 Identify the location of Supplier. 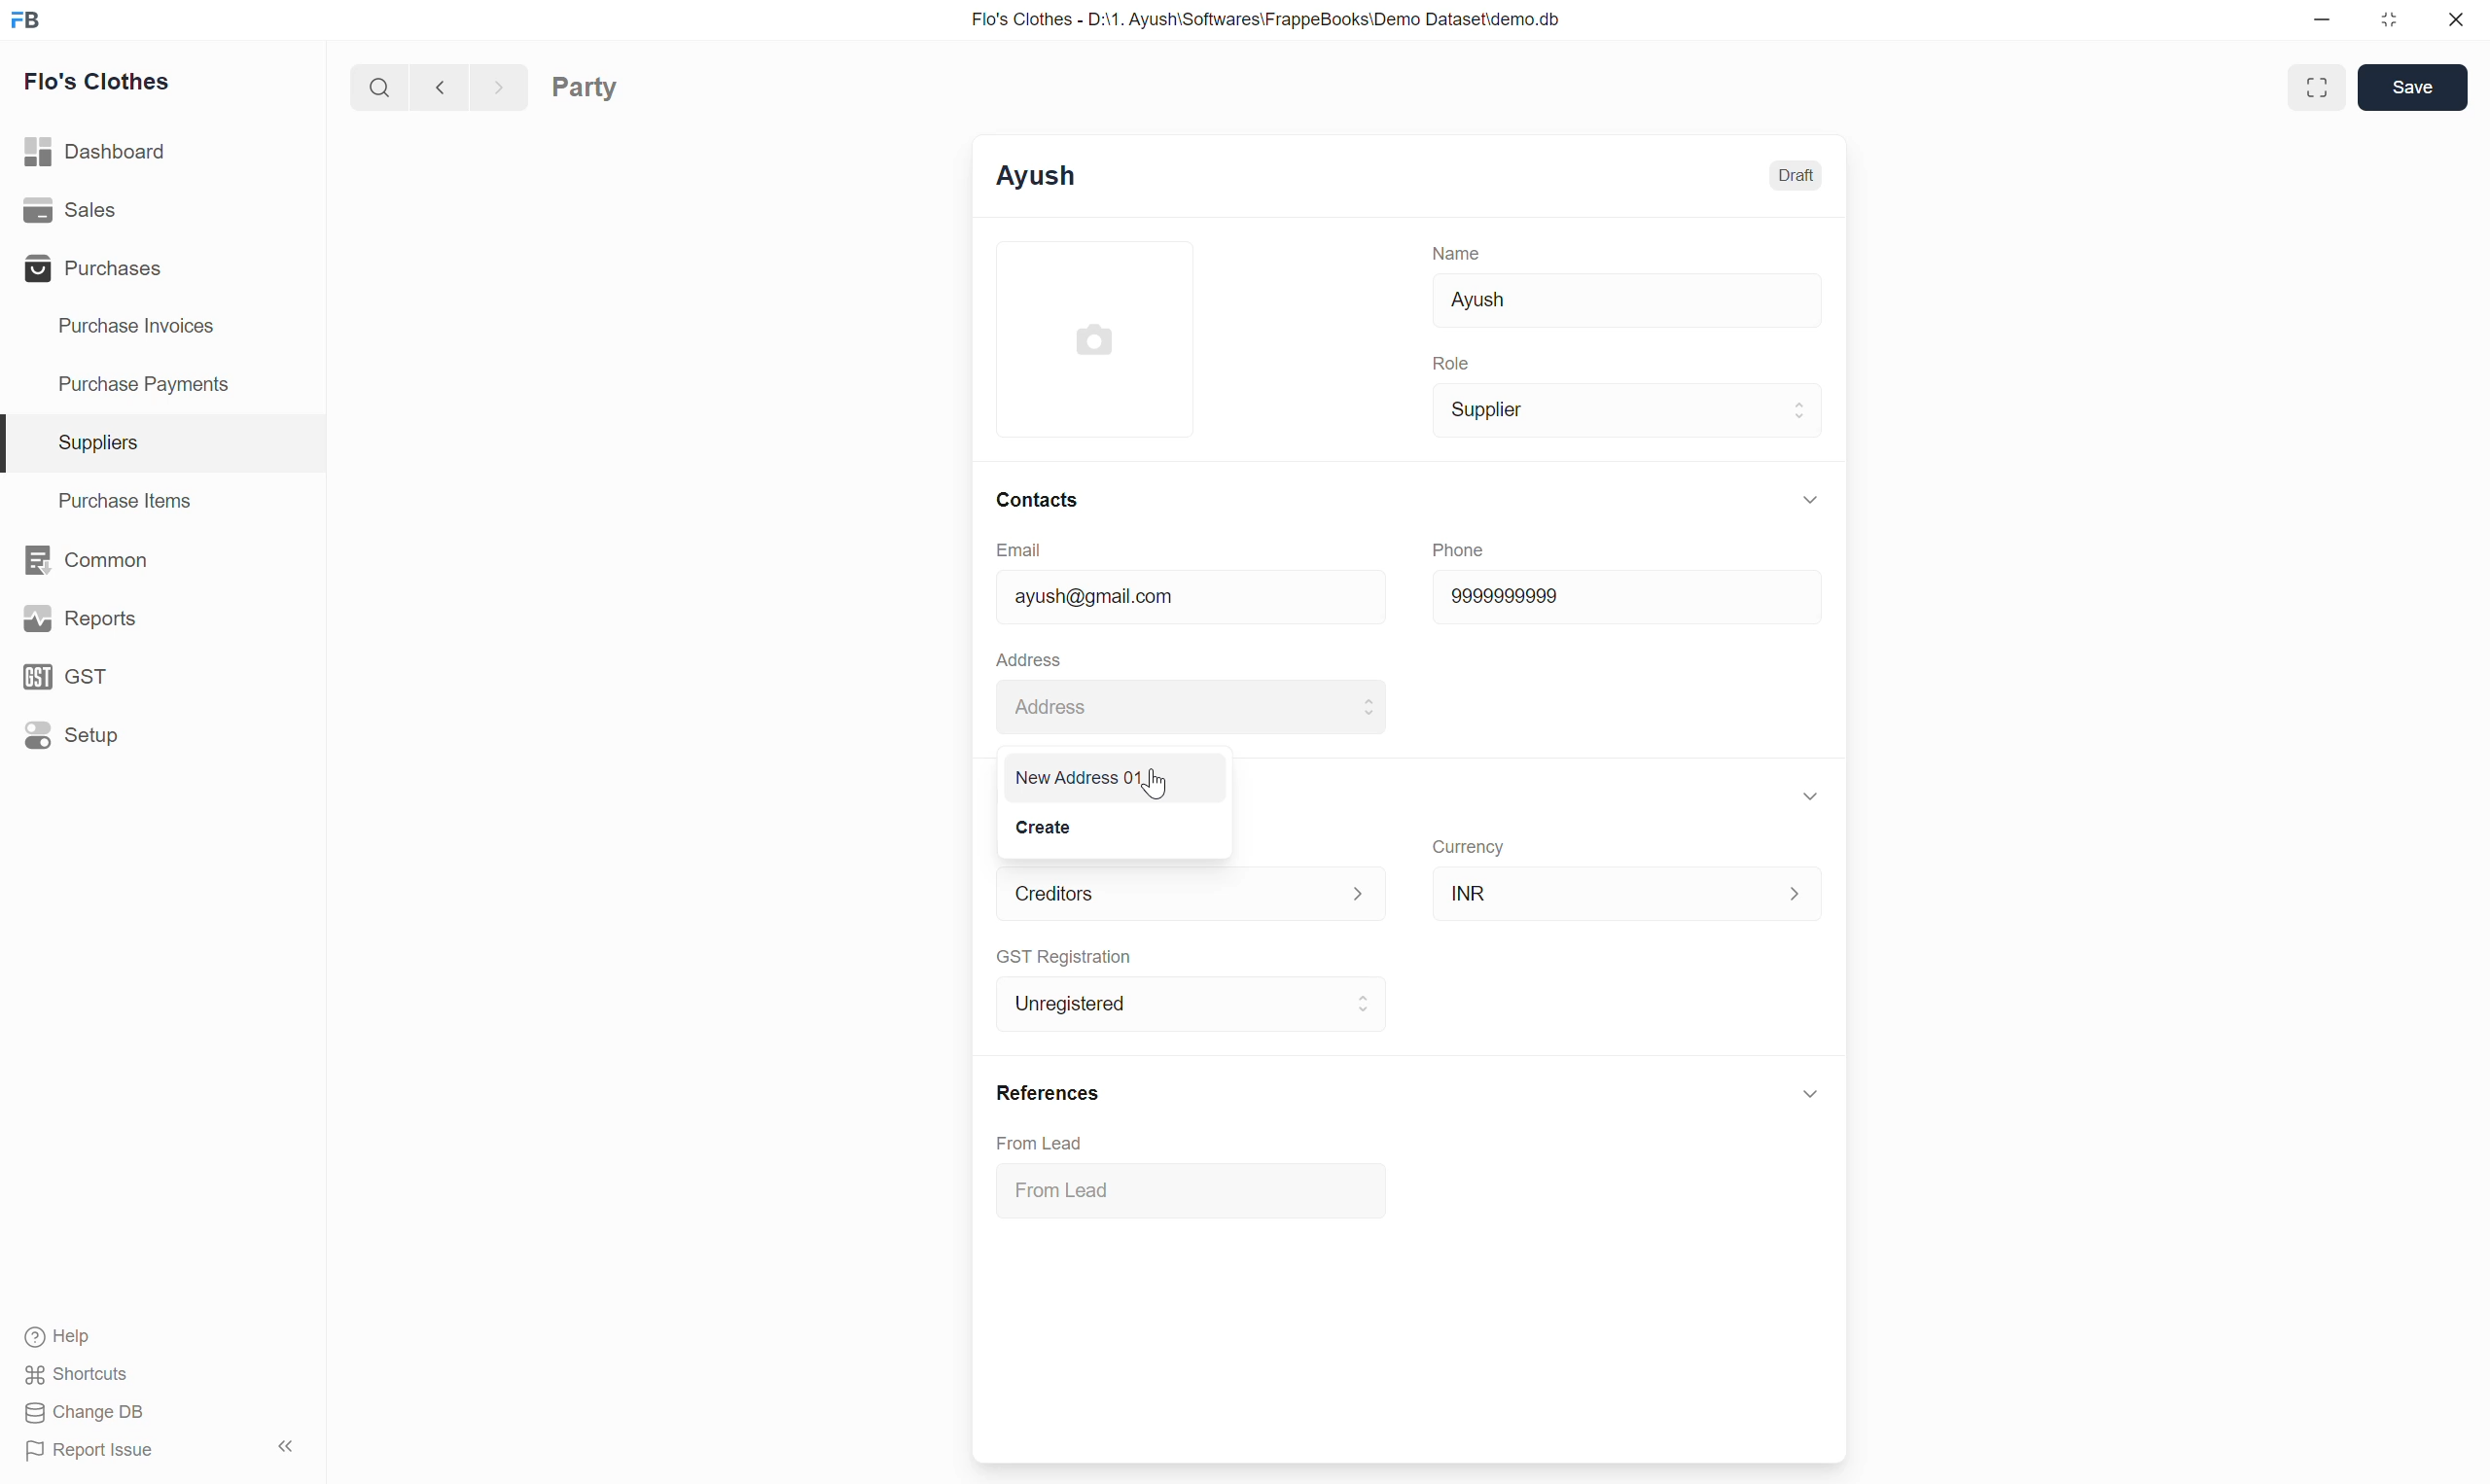
(1627, 410).